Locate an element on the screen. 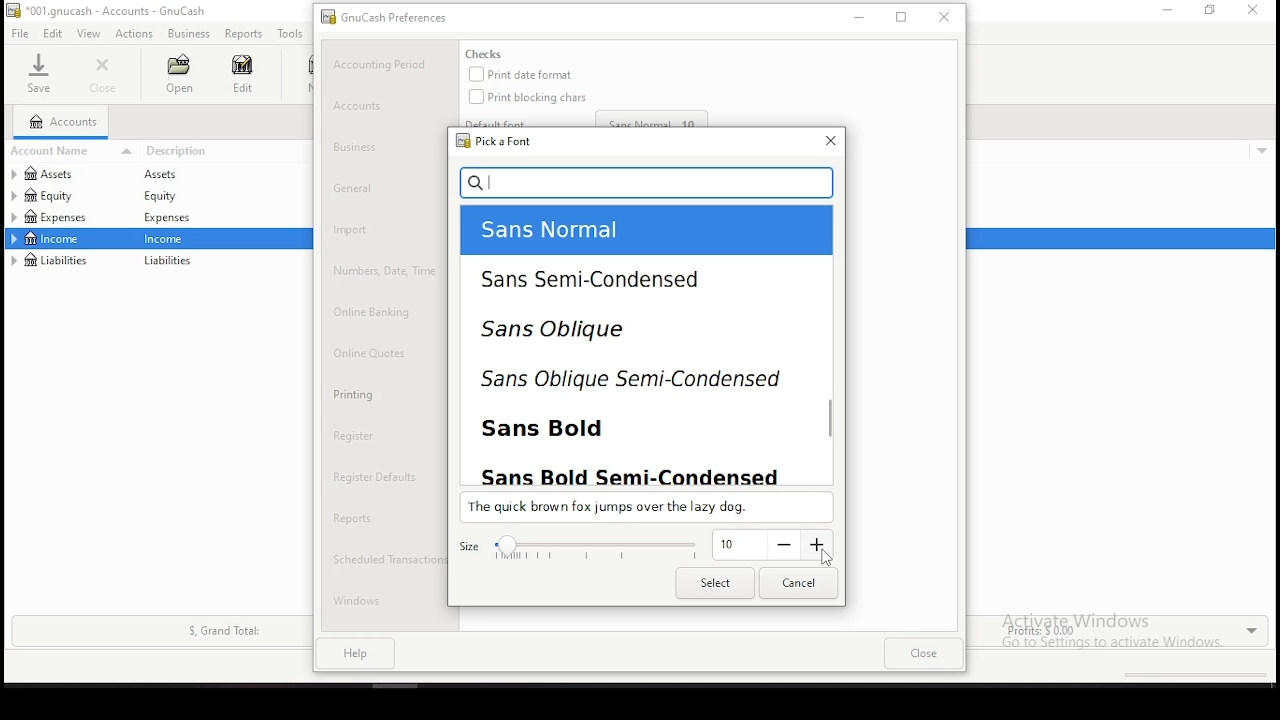  liabilities is located at coordinates (52, 260).